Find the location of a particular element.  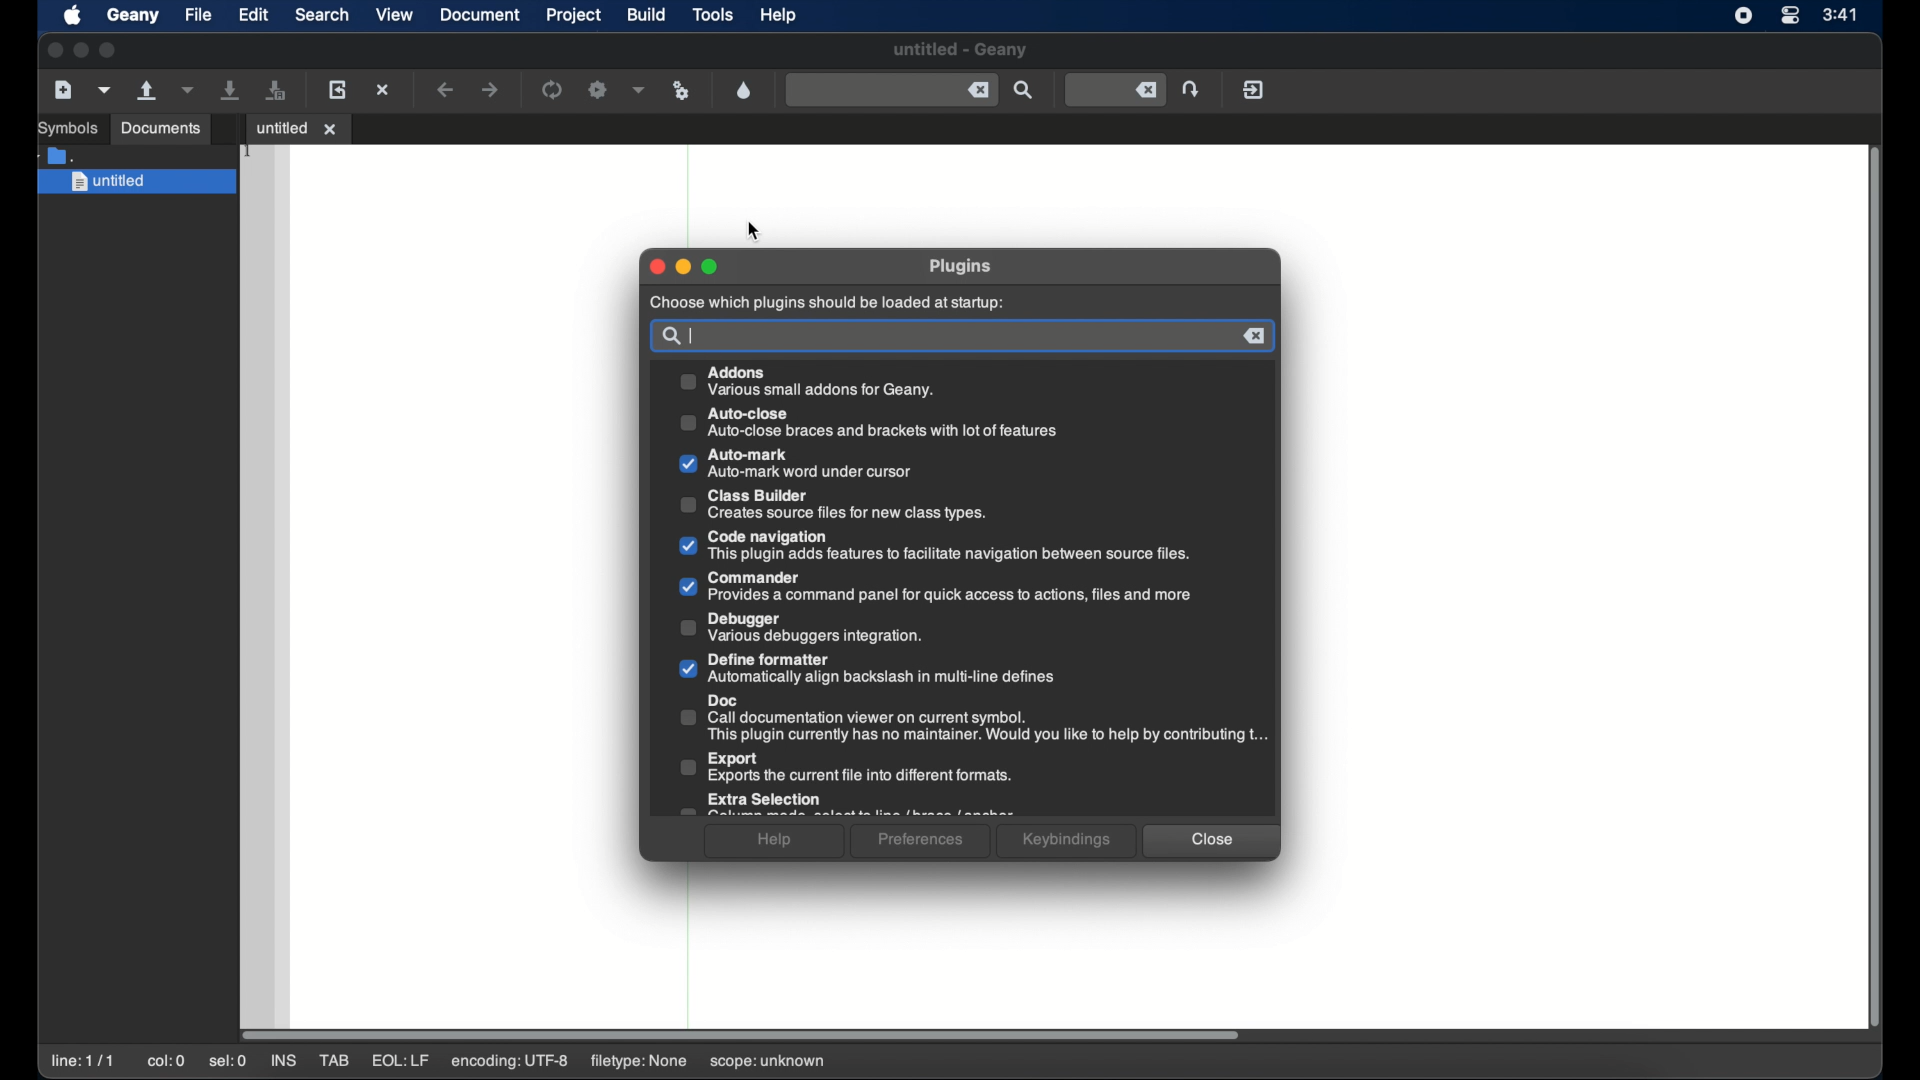

save the current file is located at coordinates (232, 91).